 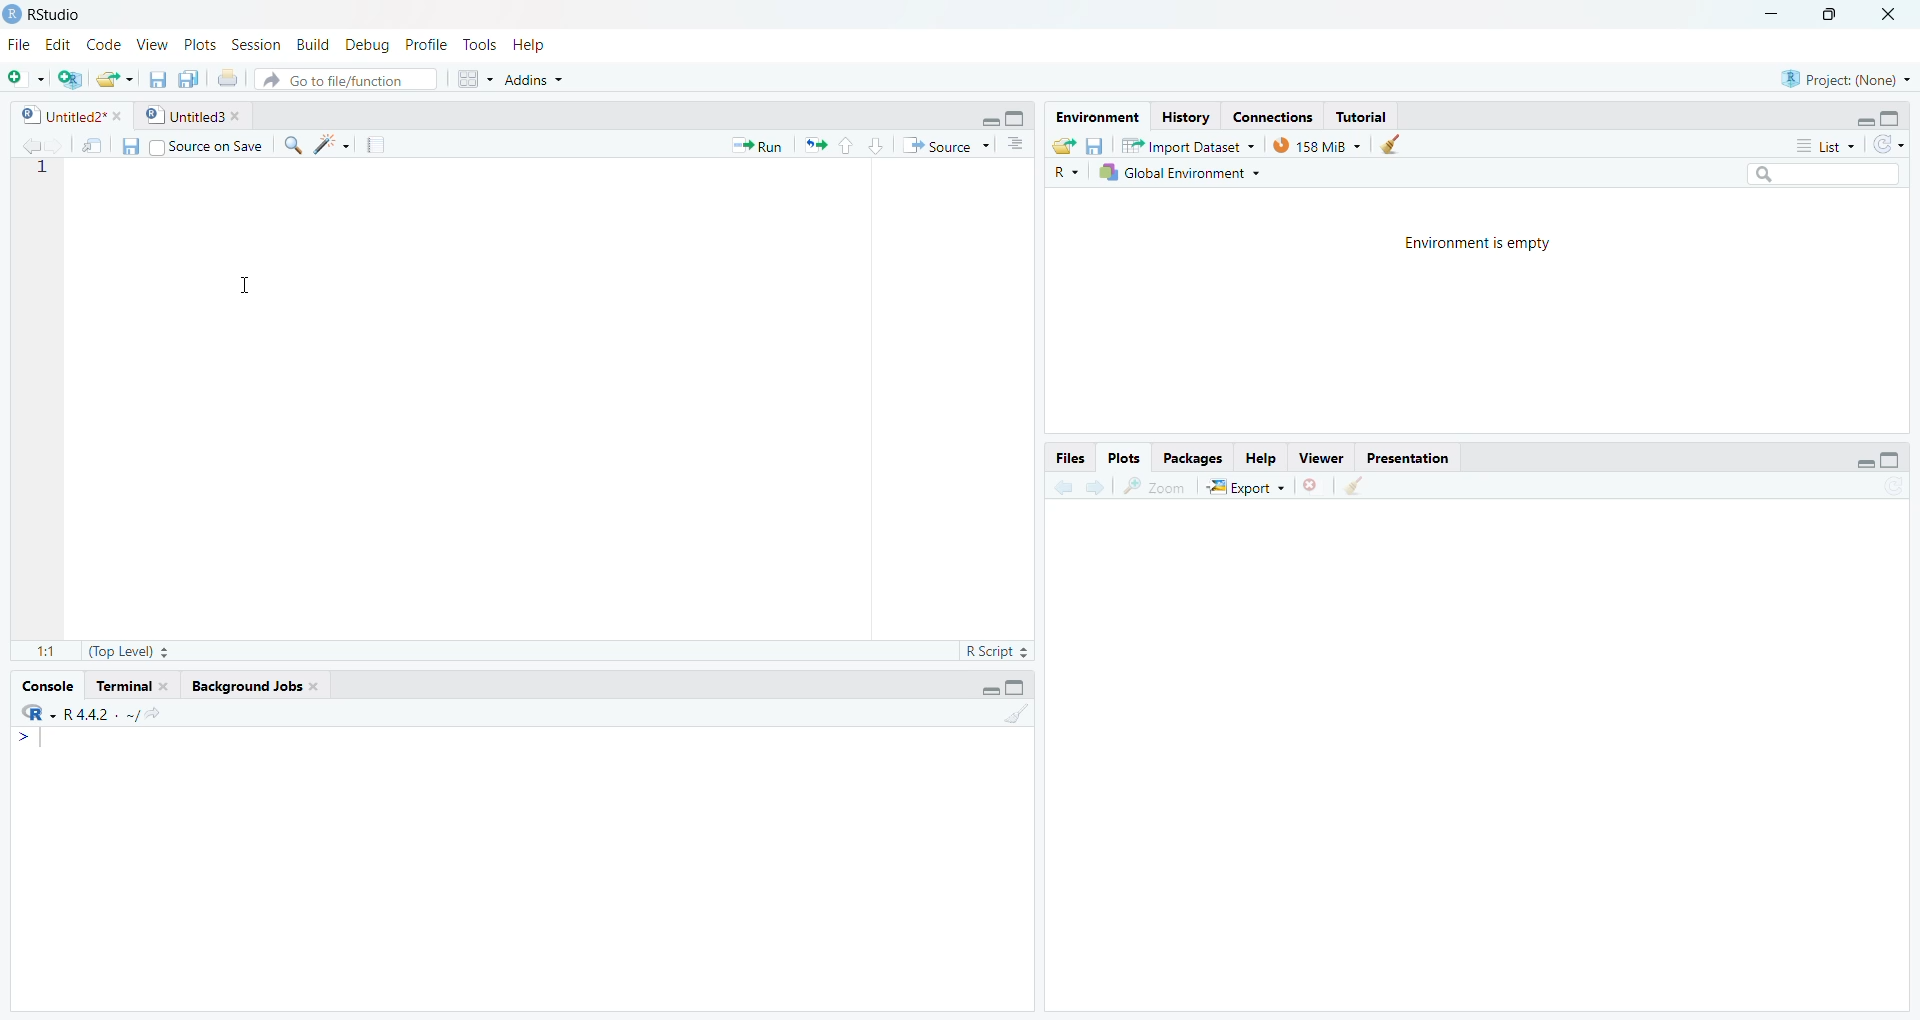 What do you see at coordinates (148, 42) in the screenshot?
I see `View` at bounding box center [148, 42].